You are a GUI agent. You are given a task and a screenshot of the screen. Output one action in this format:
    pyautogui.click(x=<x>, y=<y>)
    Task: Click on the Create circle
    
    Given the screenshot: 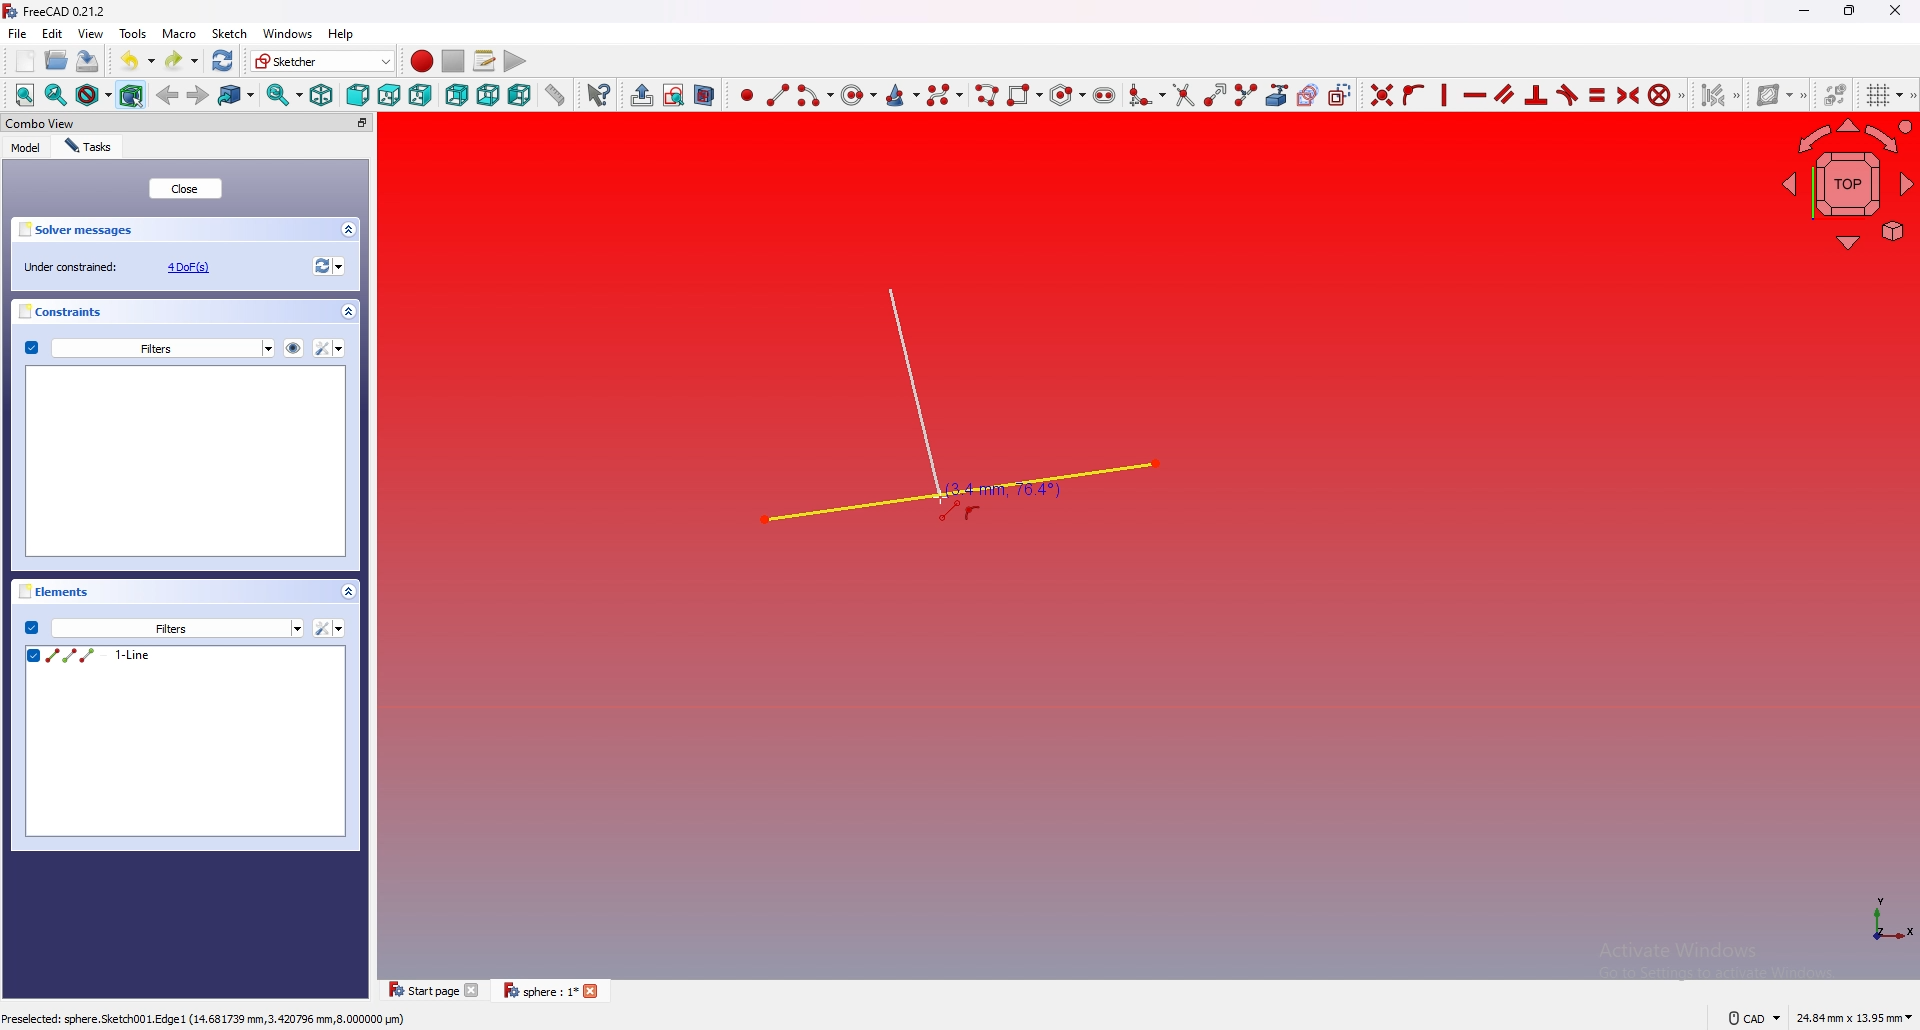 What is the action you would take?
    pyautogui.click(x=859, y=95)
    